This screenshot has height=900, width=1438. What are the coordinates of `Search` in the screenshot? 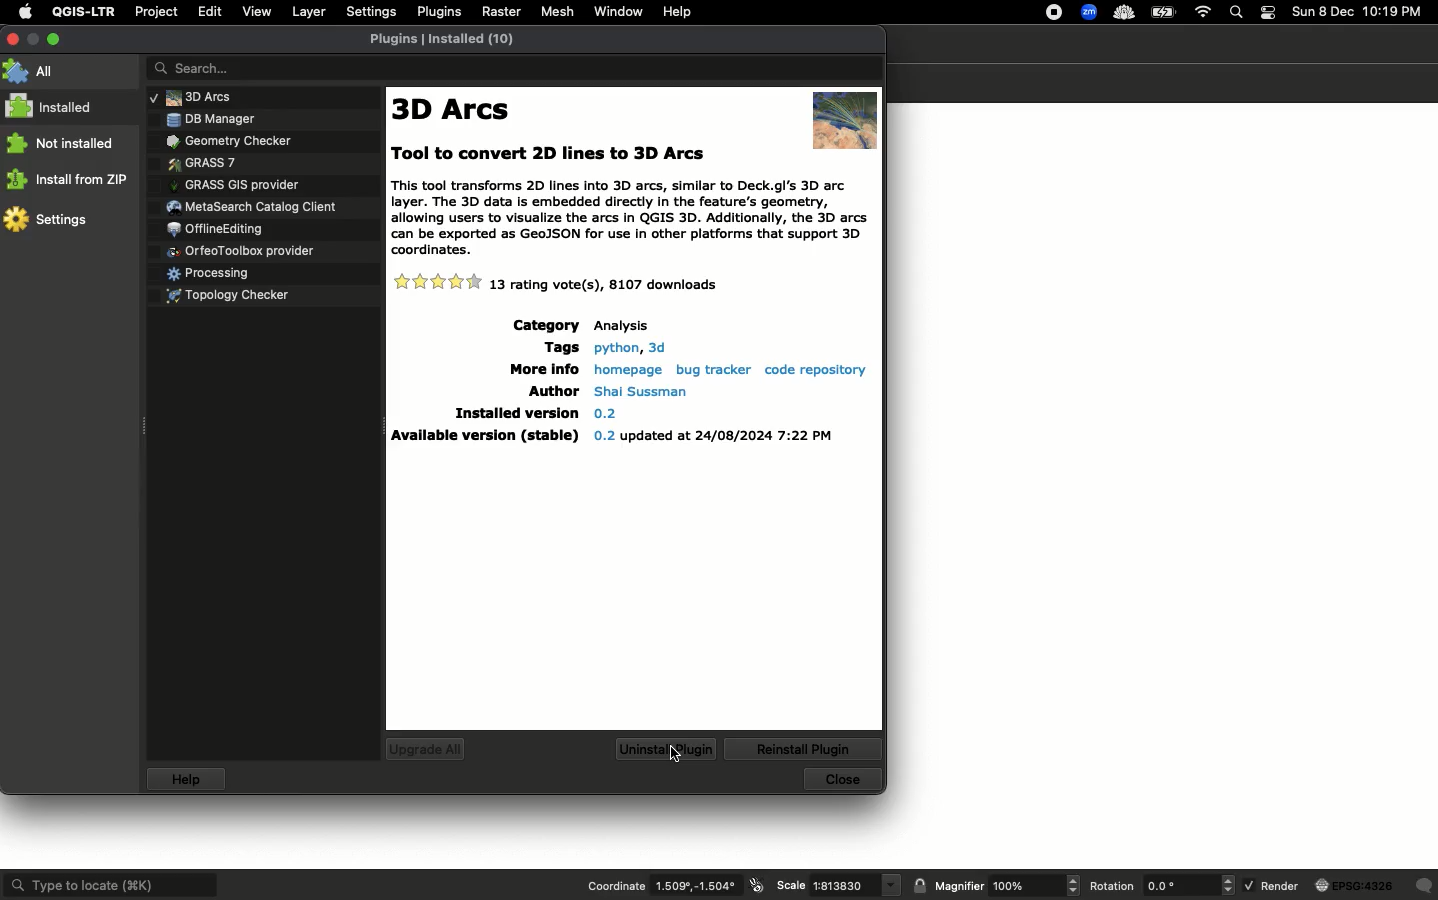 It's located at (1238, 12).